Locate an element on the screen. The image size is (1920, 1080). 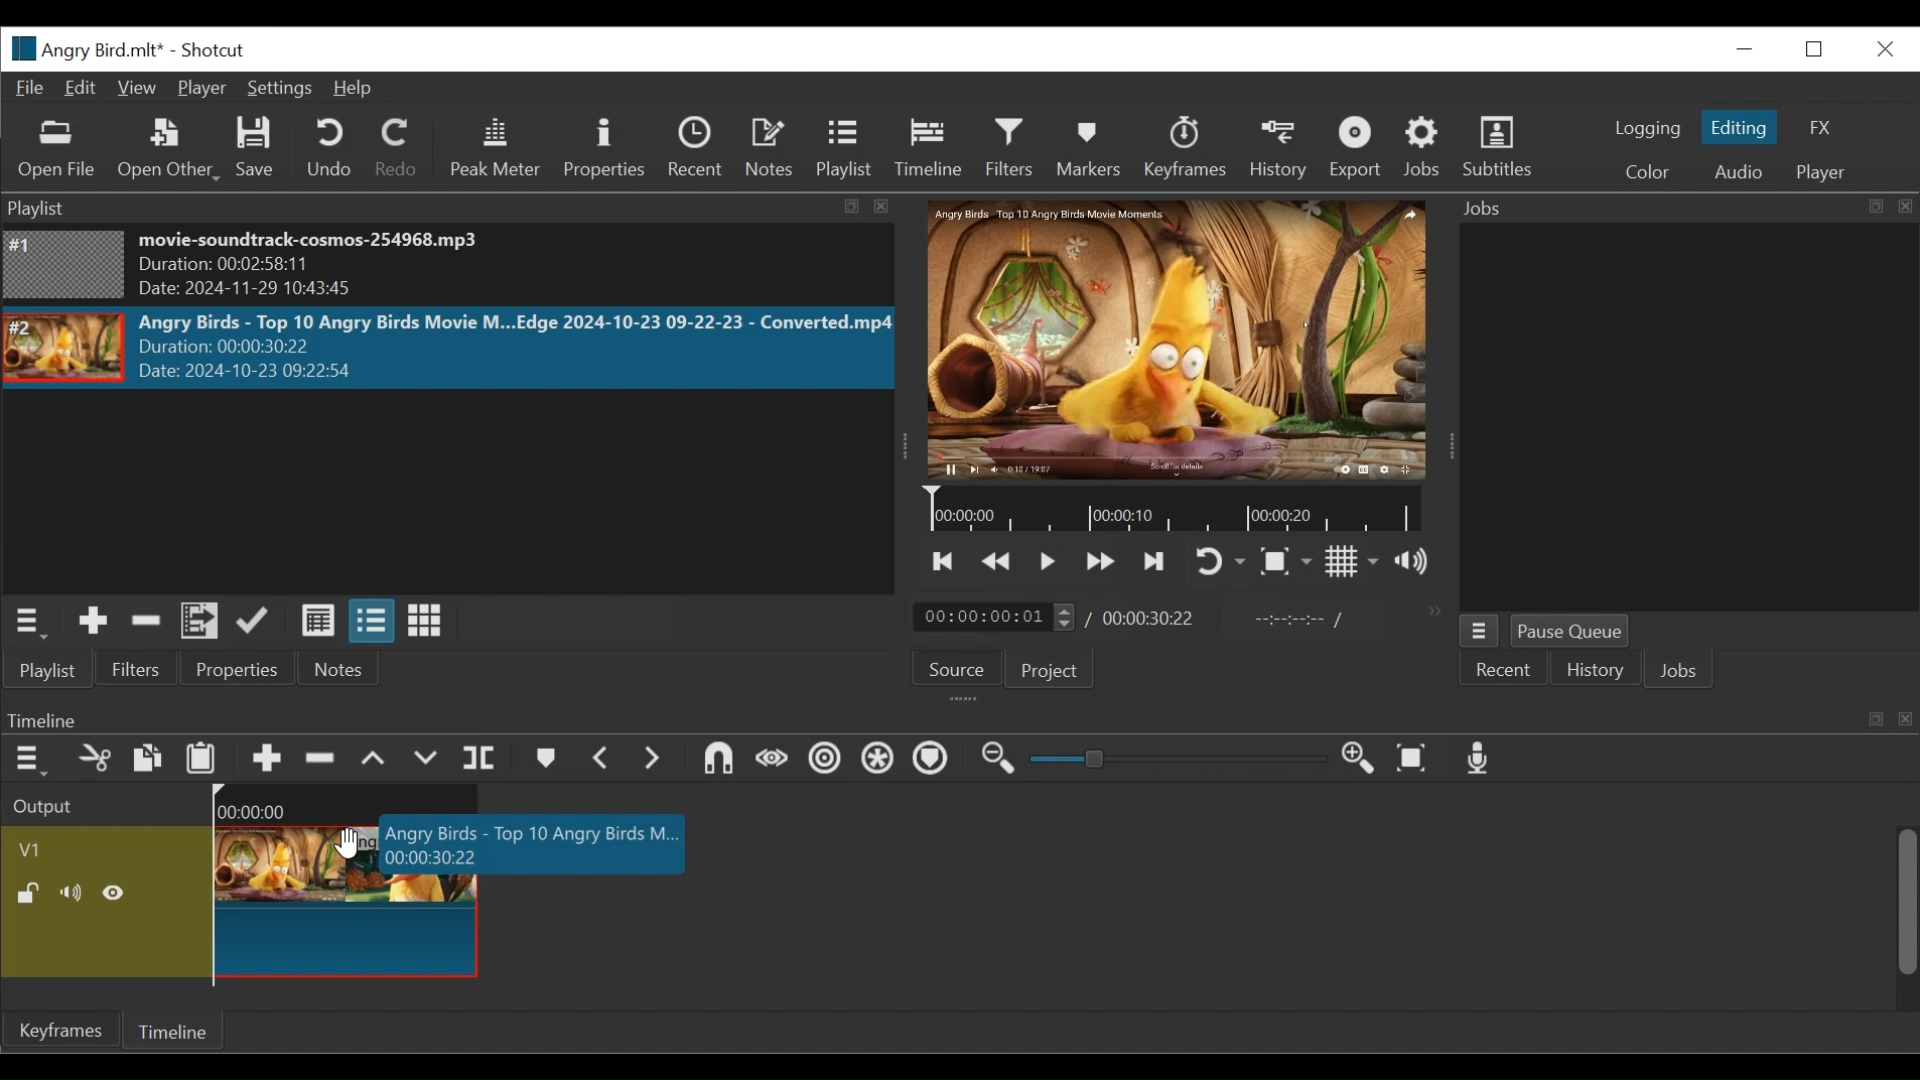
Paste is located at coordinates (202, 758).